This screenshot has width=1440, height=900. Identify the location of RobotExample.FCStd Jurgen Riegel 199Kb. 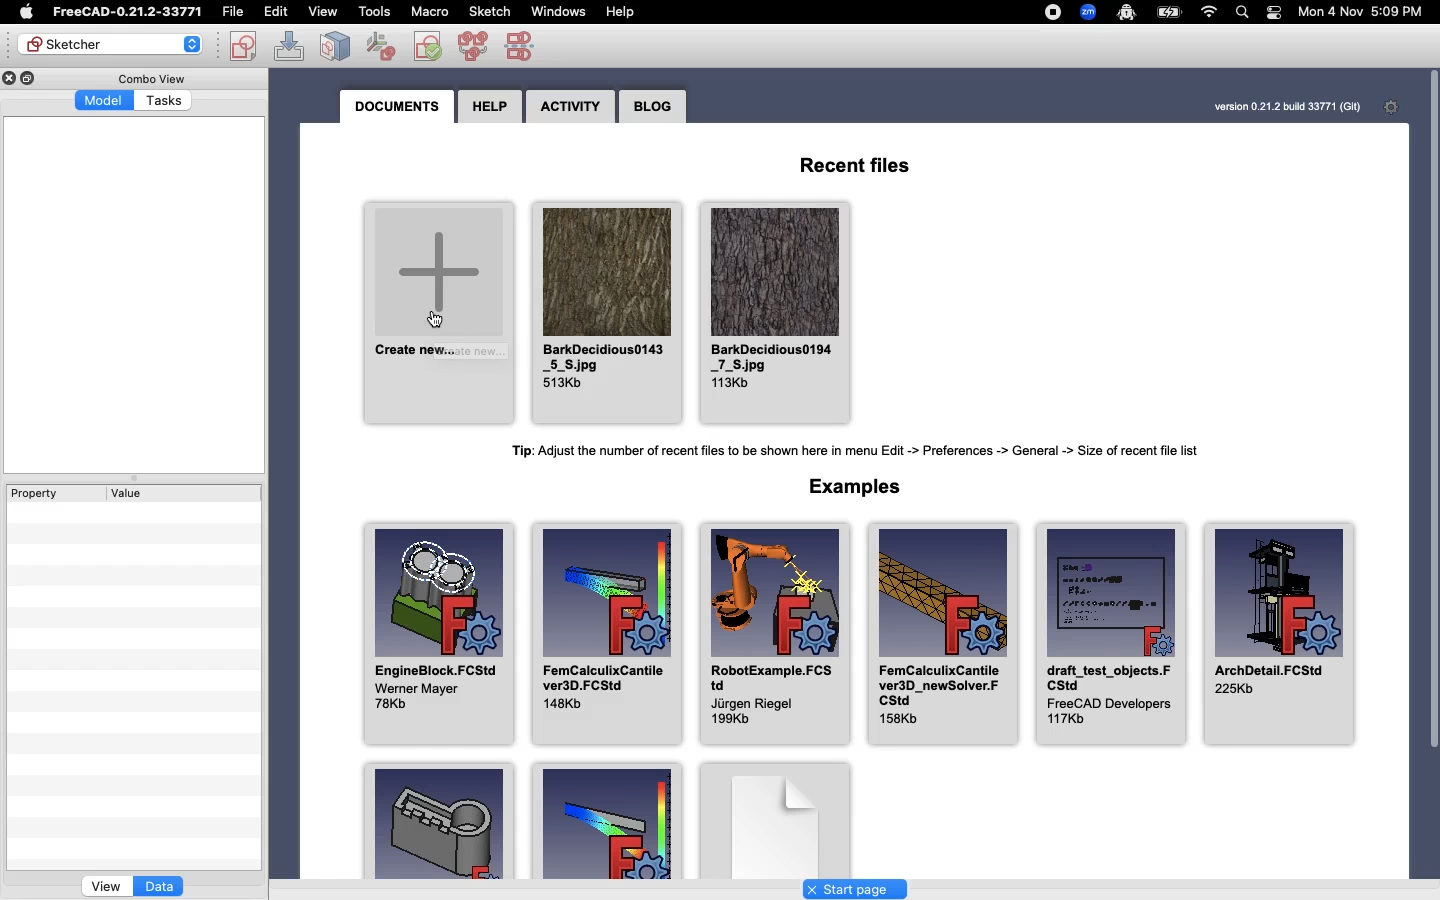
(777, 635).